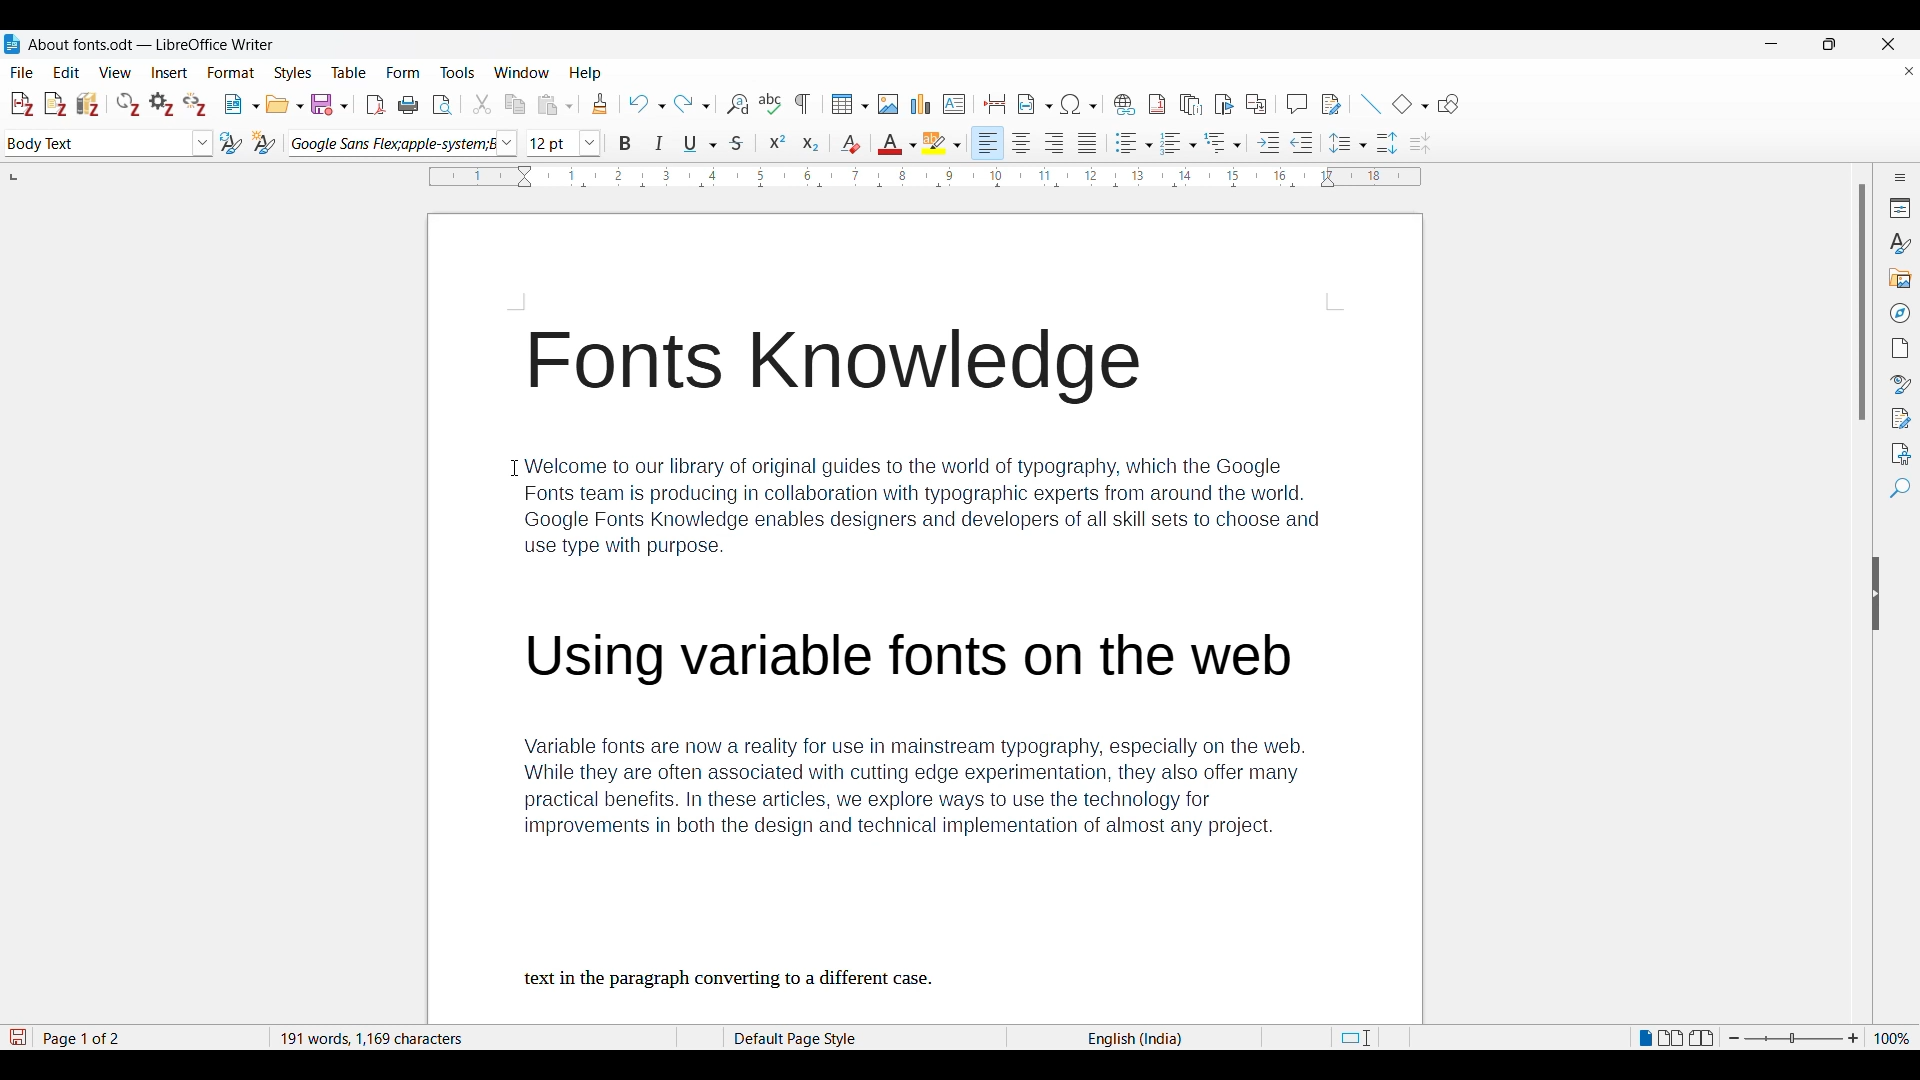 This screenshot has width=1920, height=1080. I want to click on Increase indent, so click(1268, 142).